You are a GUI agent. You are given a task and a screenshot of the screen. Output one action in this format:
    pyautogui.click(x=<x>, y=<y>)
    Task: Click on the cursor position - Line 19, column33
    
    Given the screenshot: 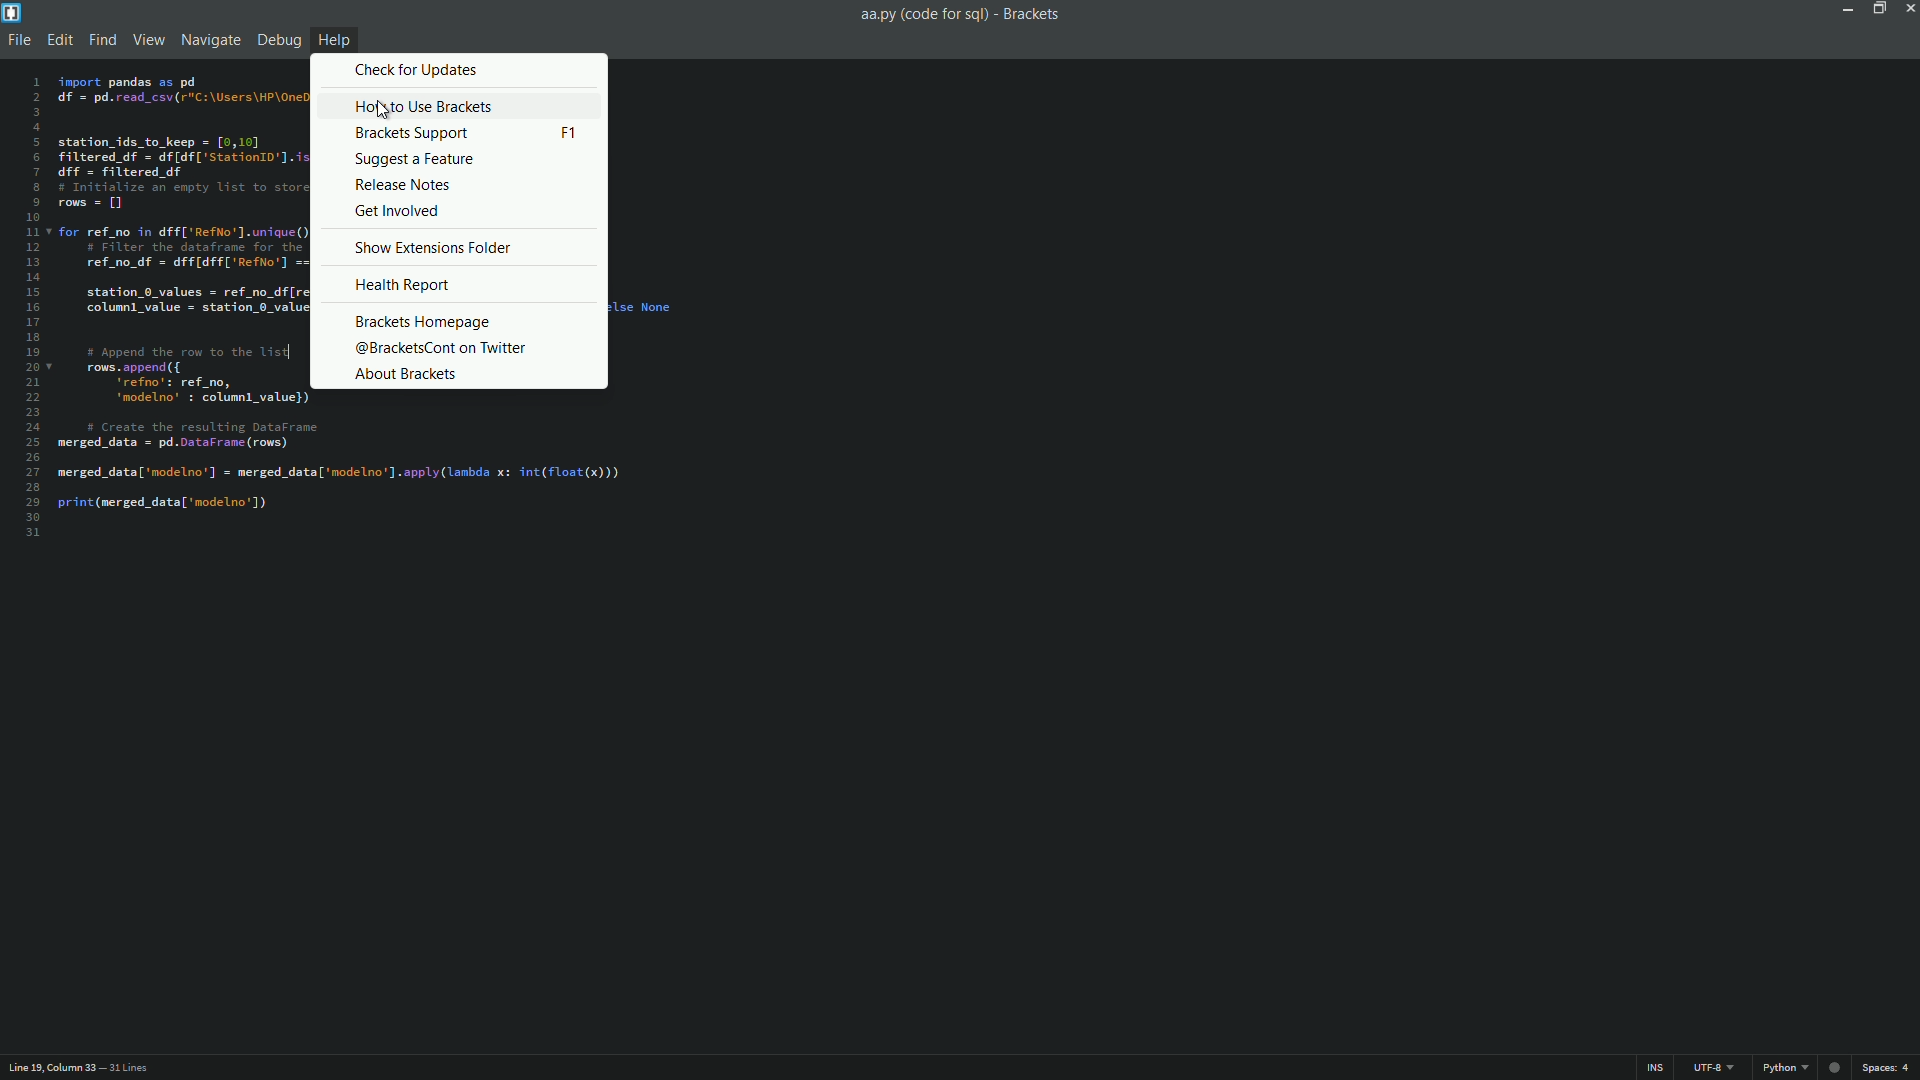 What is the action you would take?
    pyautogui.click(x=49, y=1065)
    